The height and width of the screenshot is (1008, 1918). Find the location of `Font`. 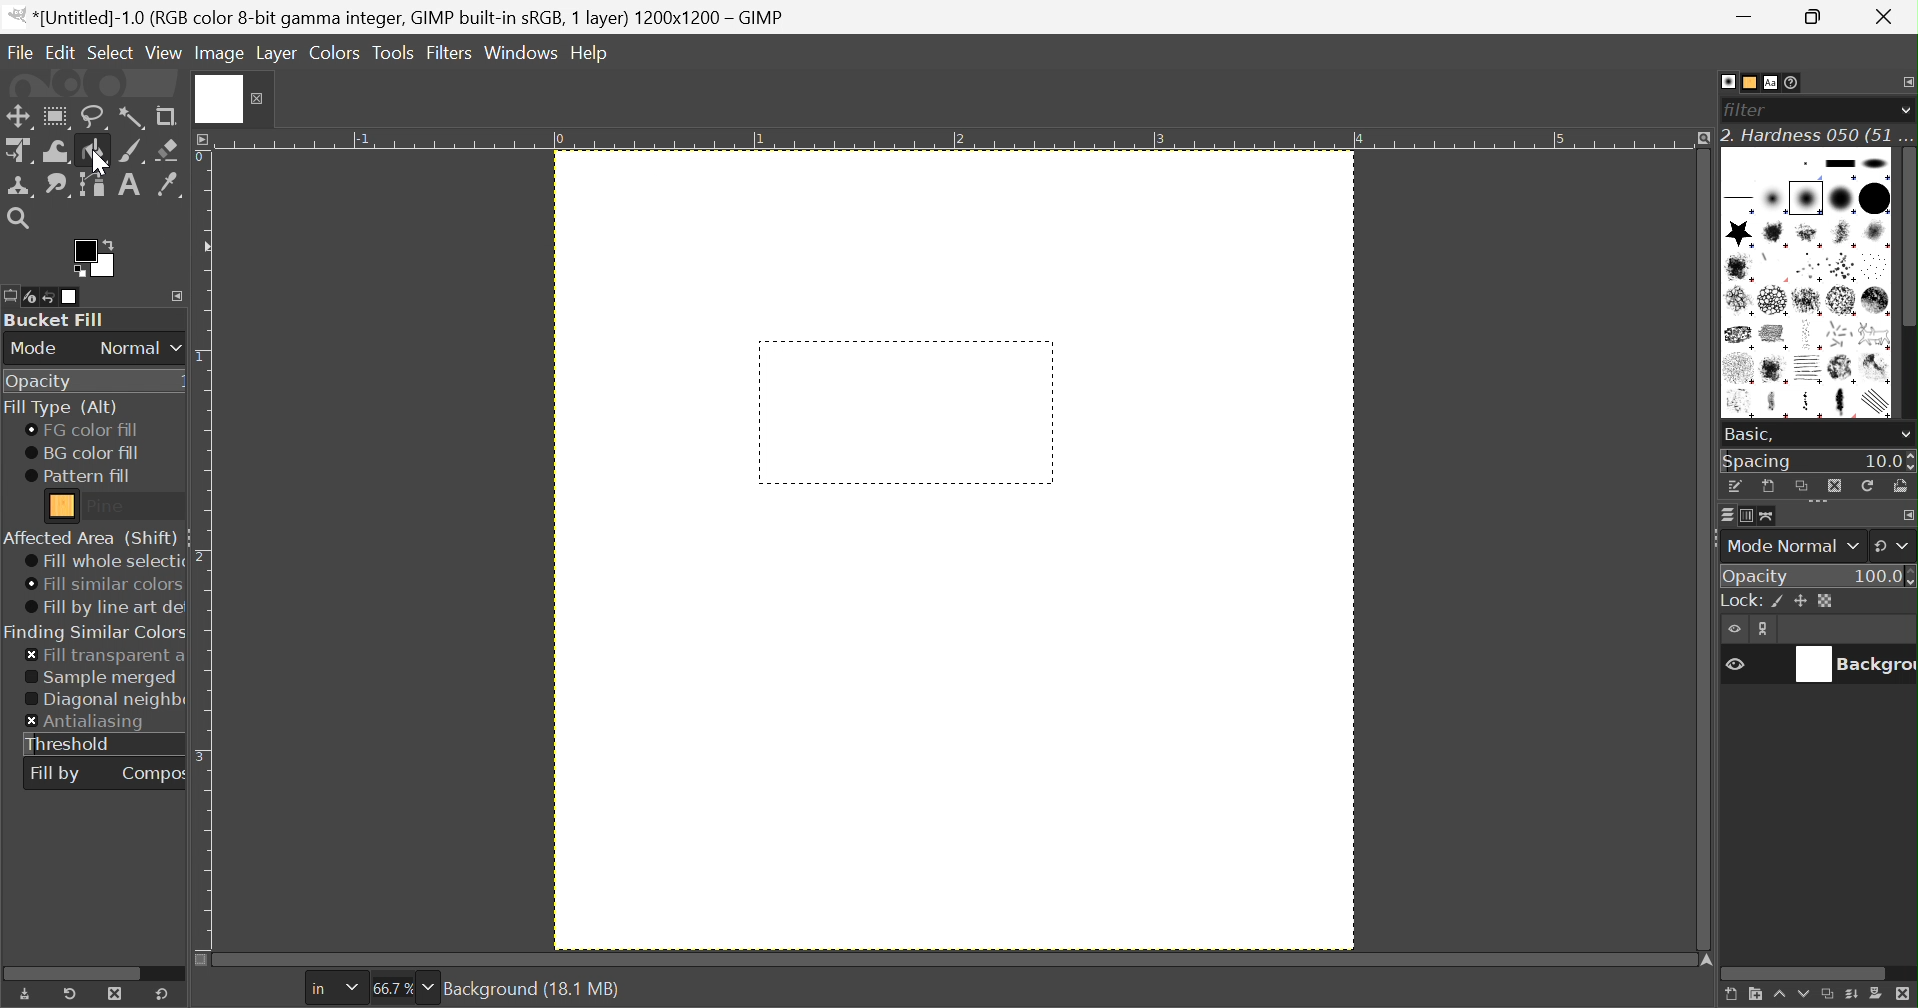

Font is located at coordinates (1772, 84).